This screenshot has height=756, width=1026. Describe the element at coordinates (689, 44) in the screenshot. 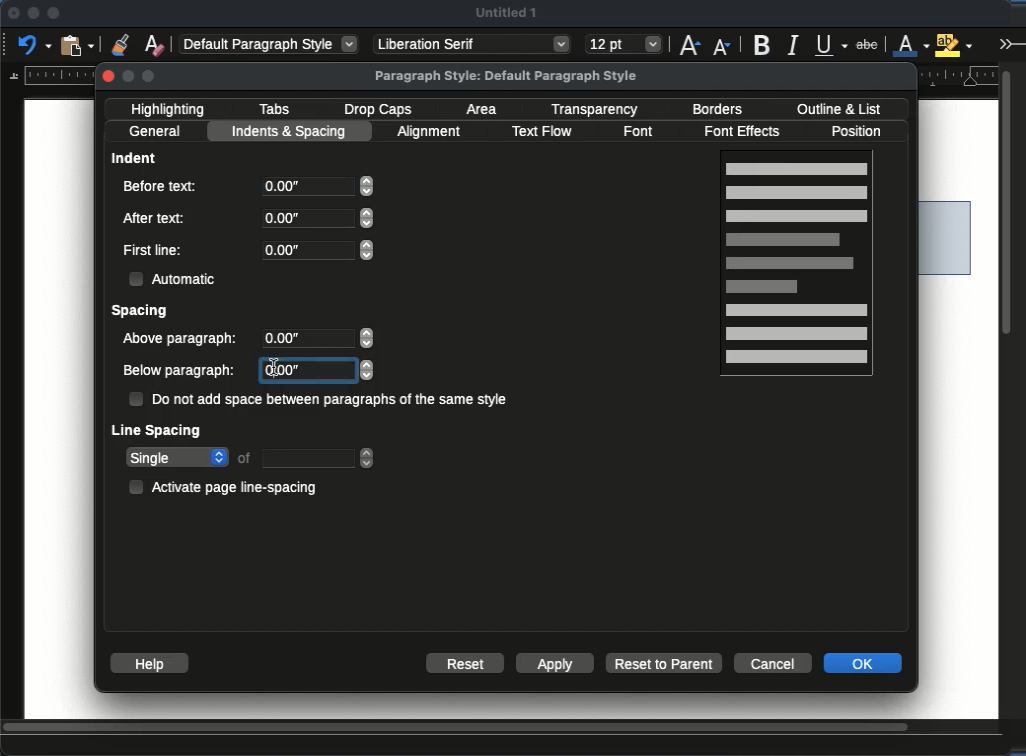

I see `increase size` at that location.